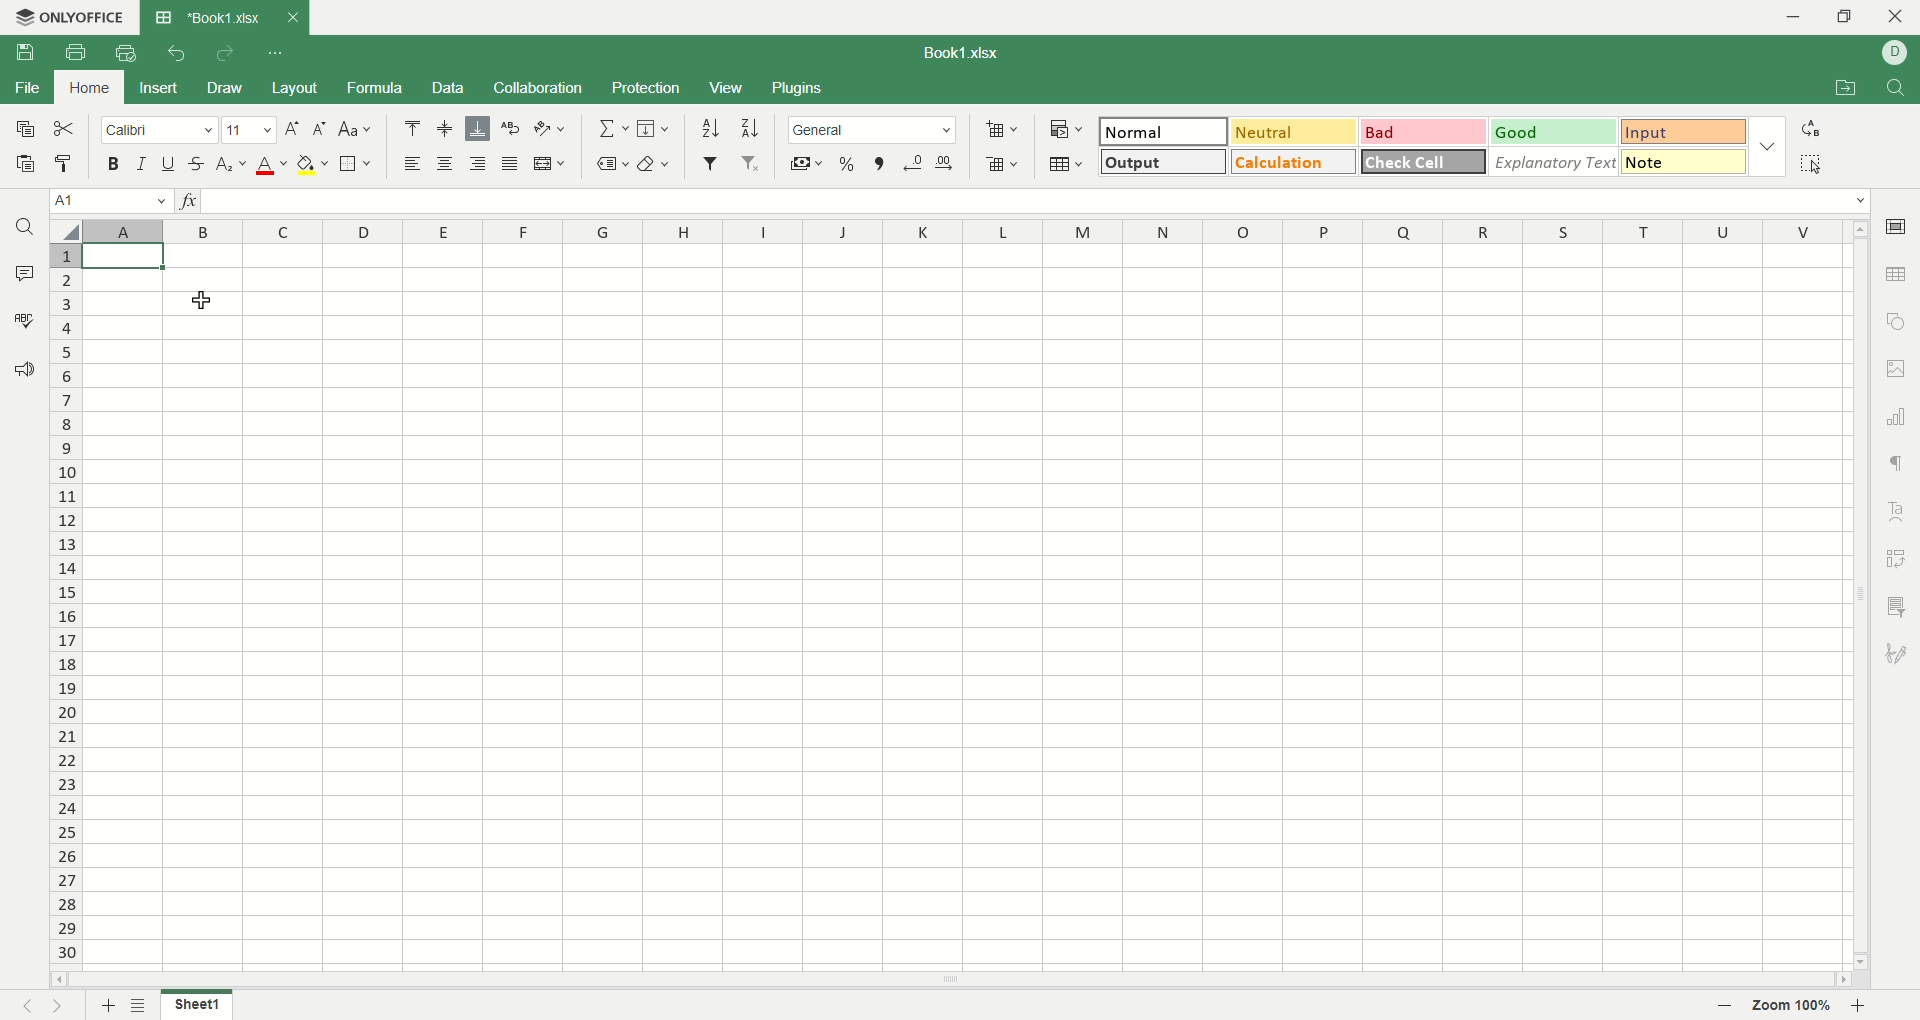 This screenshot has width=1920, height=1020. What do you see at coordinates (313, 164) in the screenshot?
I see `background color` at bounding box center [313, 164].